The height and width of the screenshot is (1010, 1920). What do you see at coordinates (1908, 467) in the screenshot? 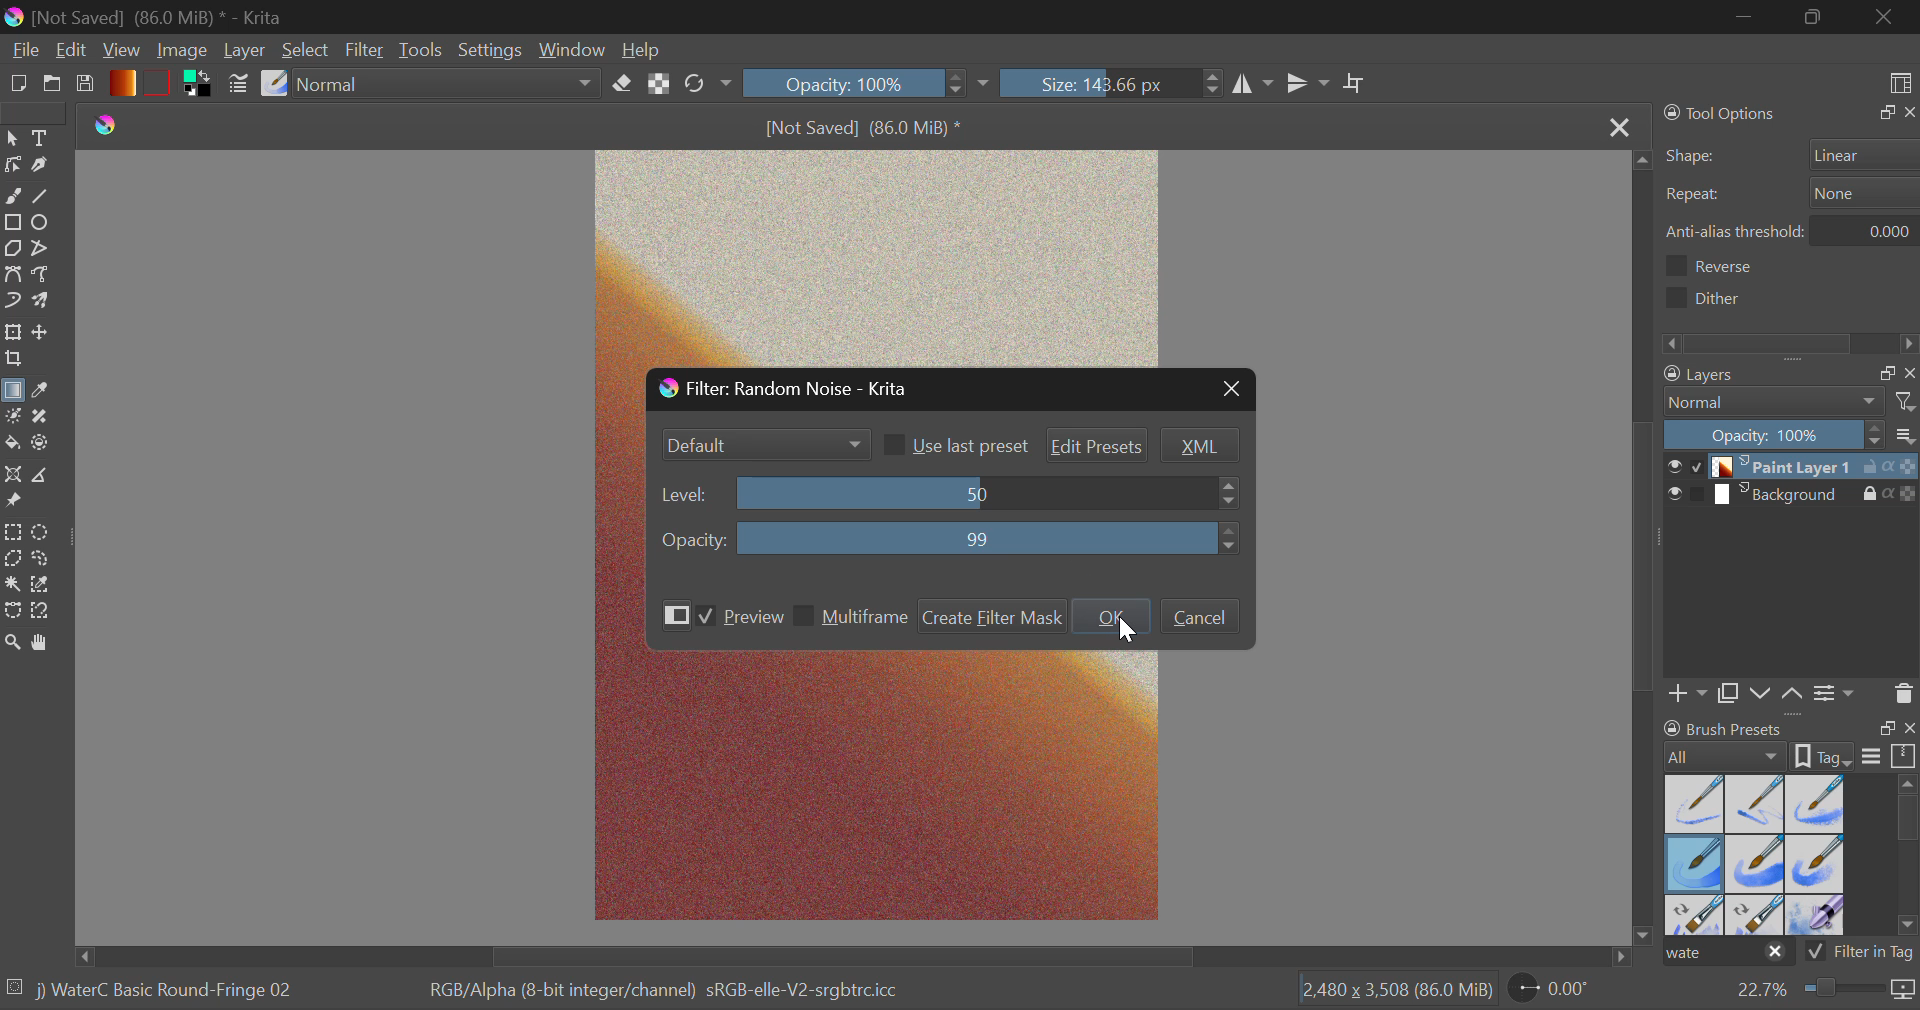
I see `color scale` at bounding box center [1908, 467].